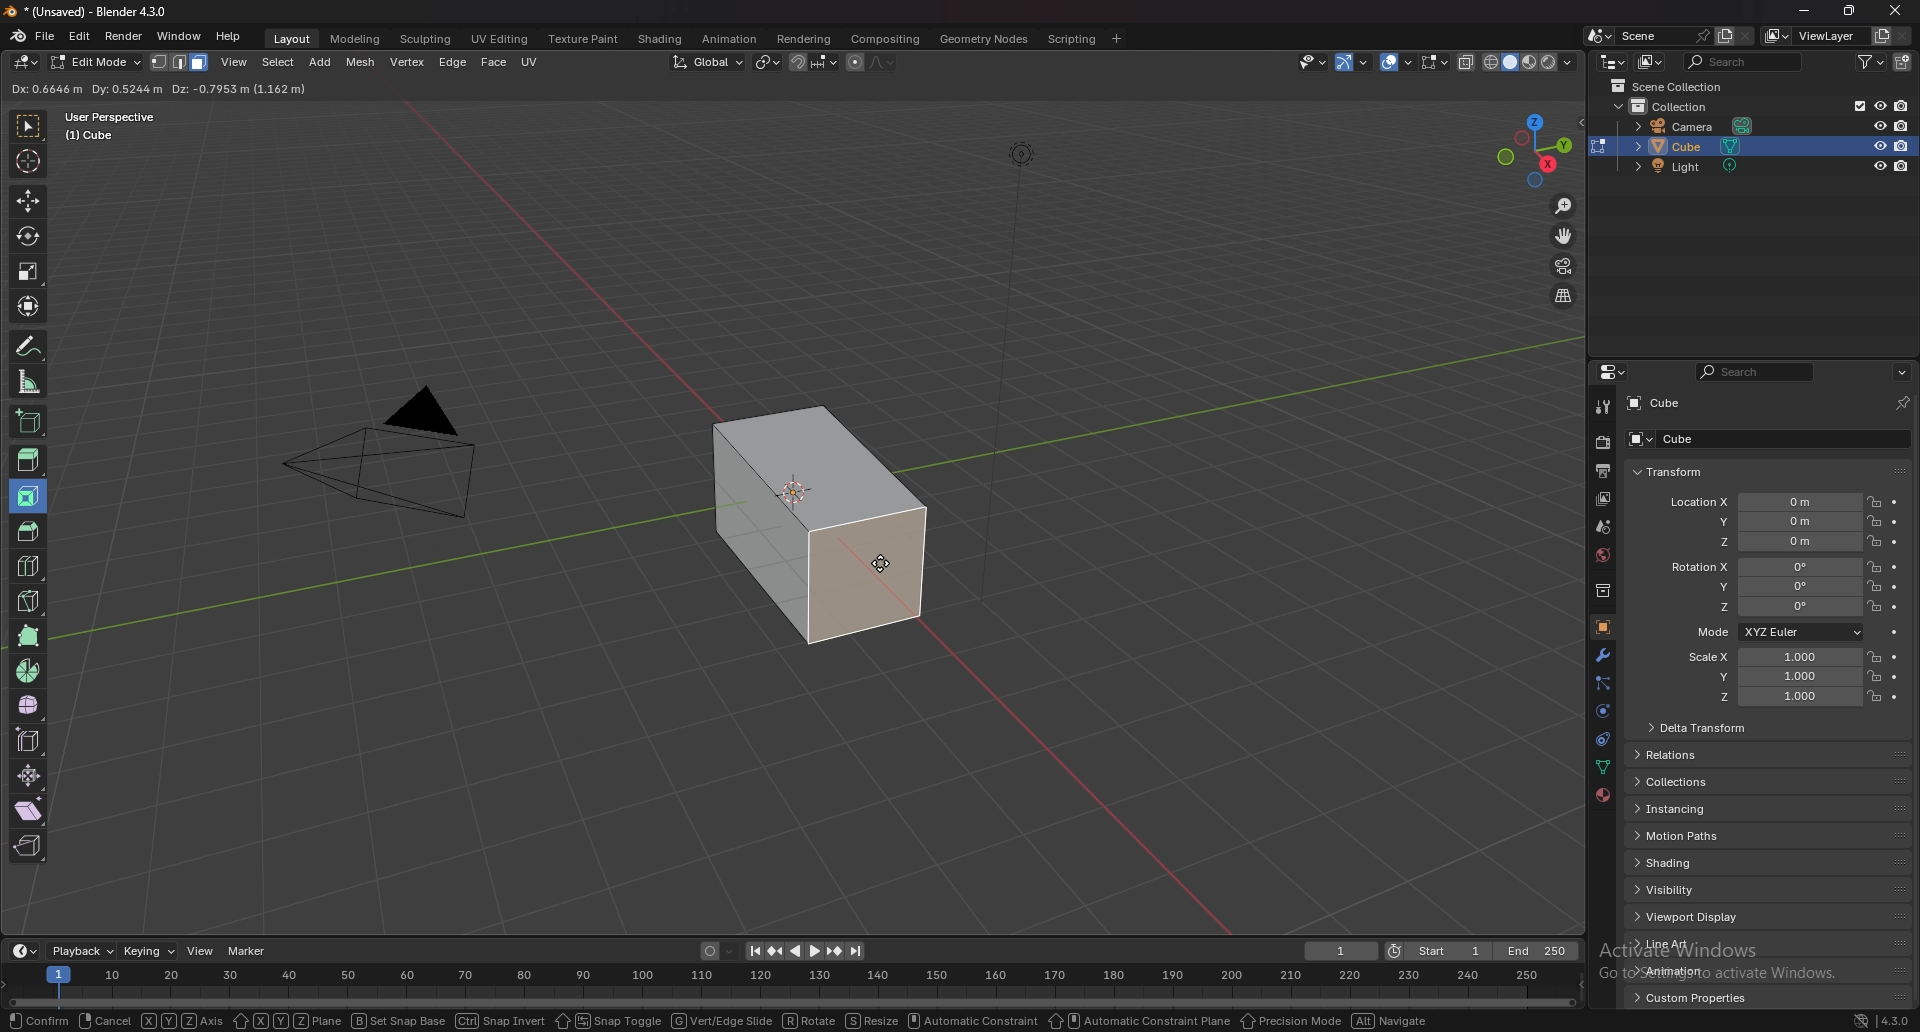 Image resolution: width=1920 pixels, height=1032 pixels. What do you see at coordinates (809, 1021) in the screenshot?
I see `rotate` at bounding box center [809, 1021].